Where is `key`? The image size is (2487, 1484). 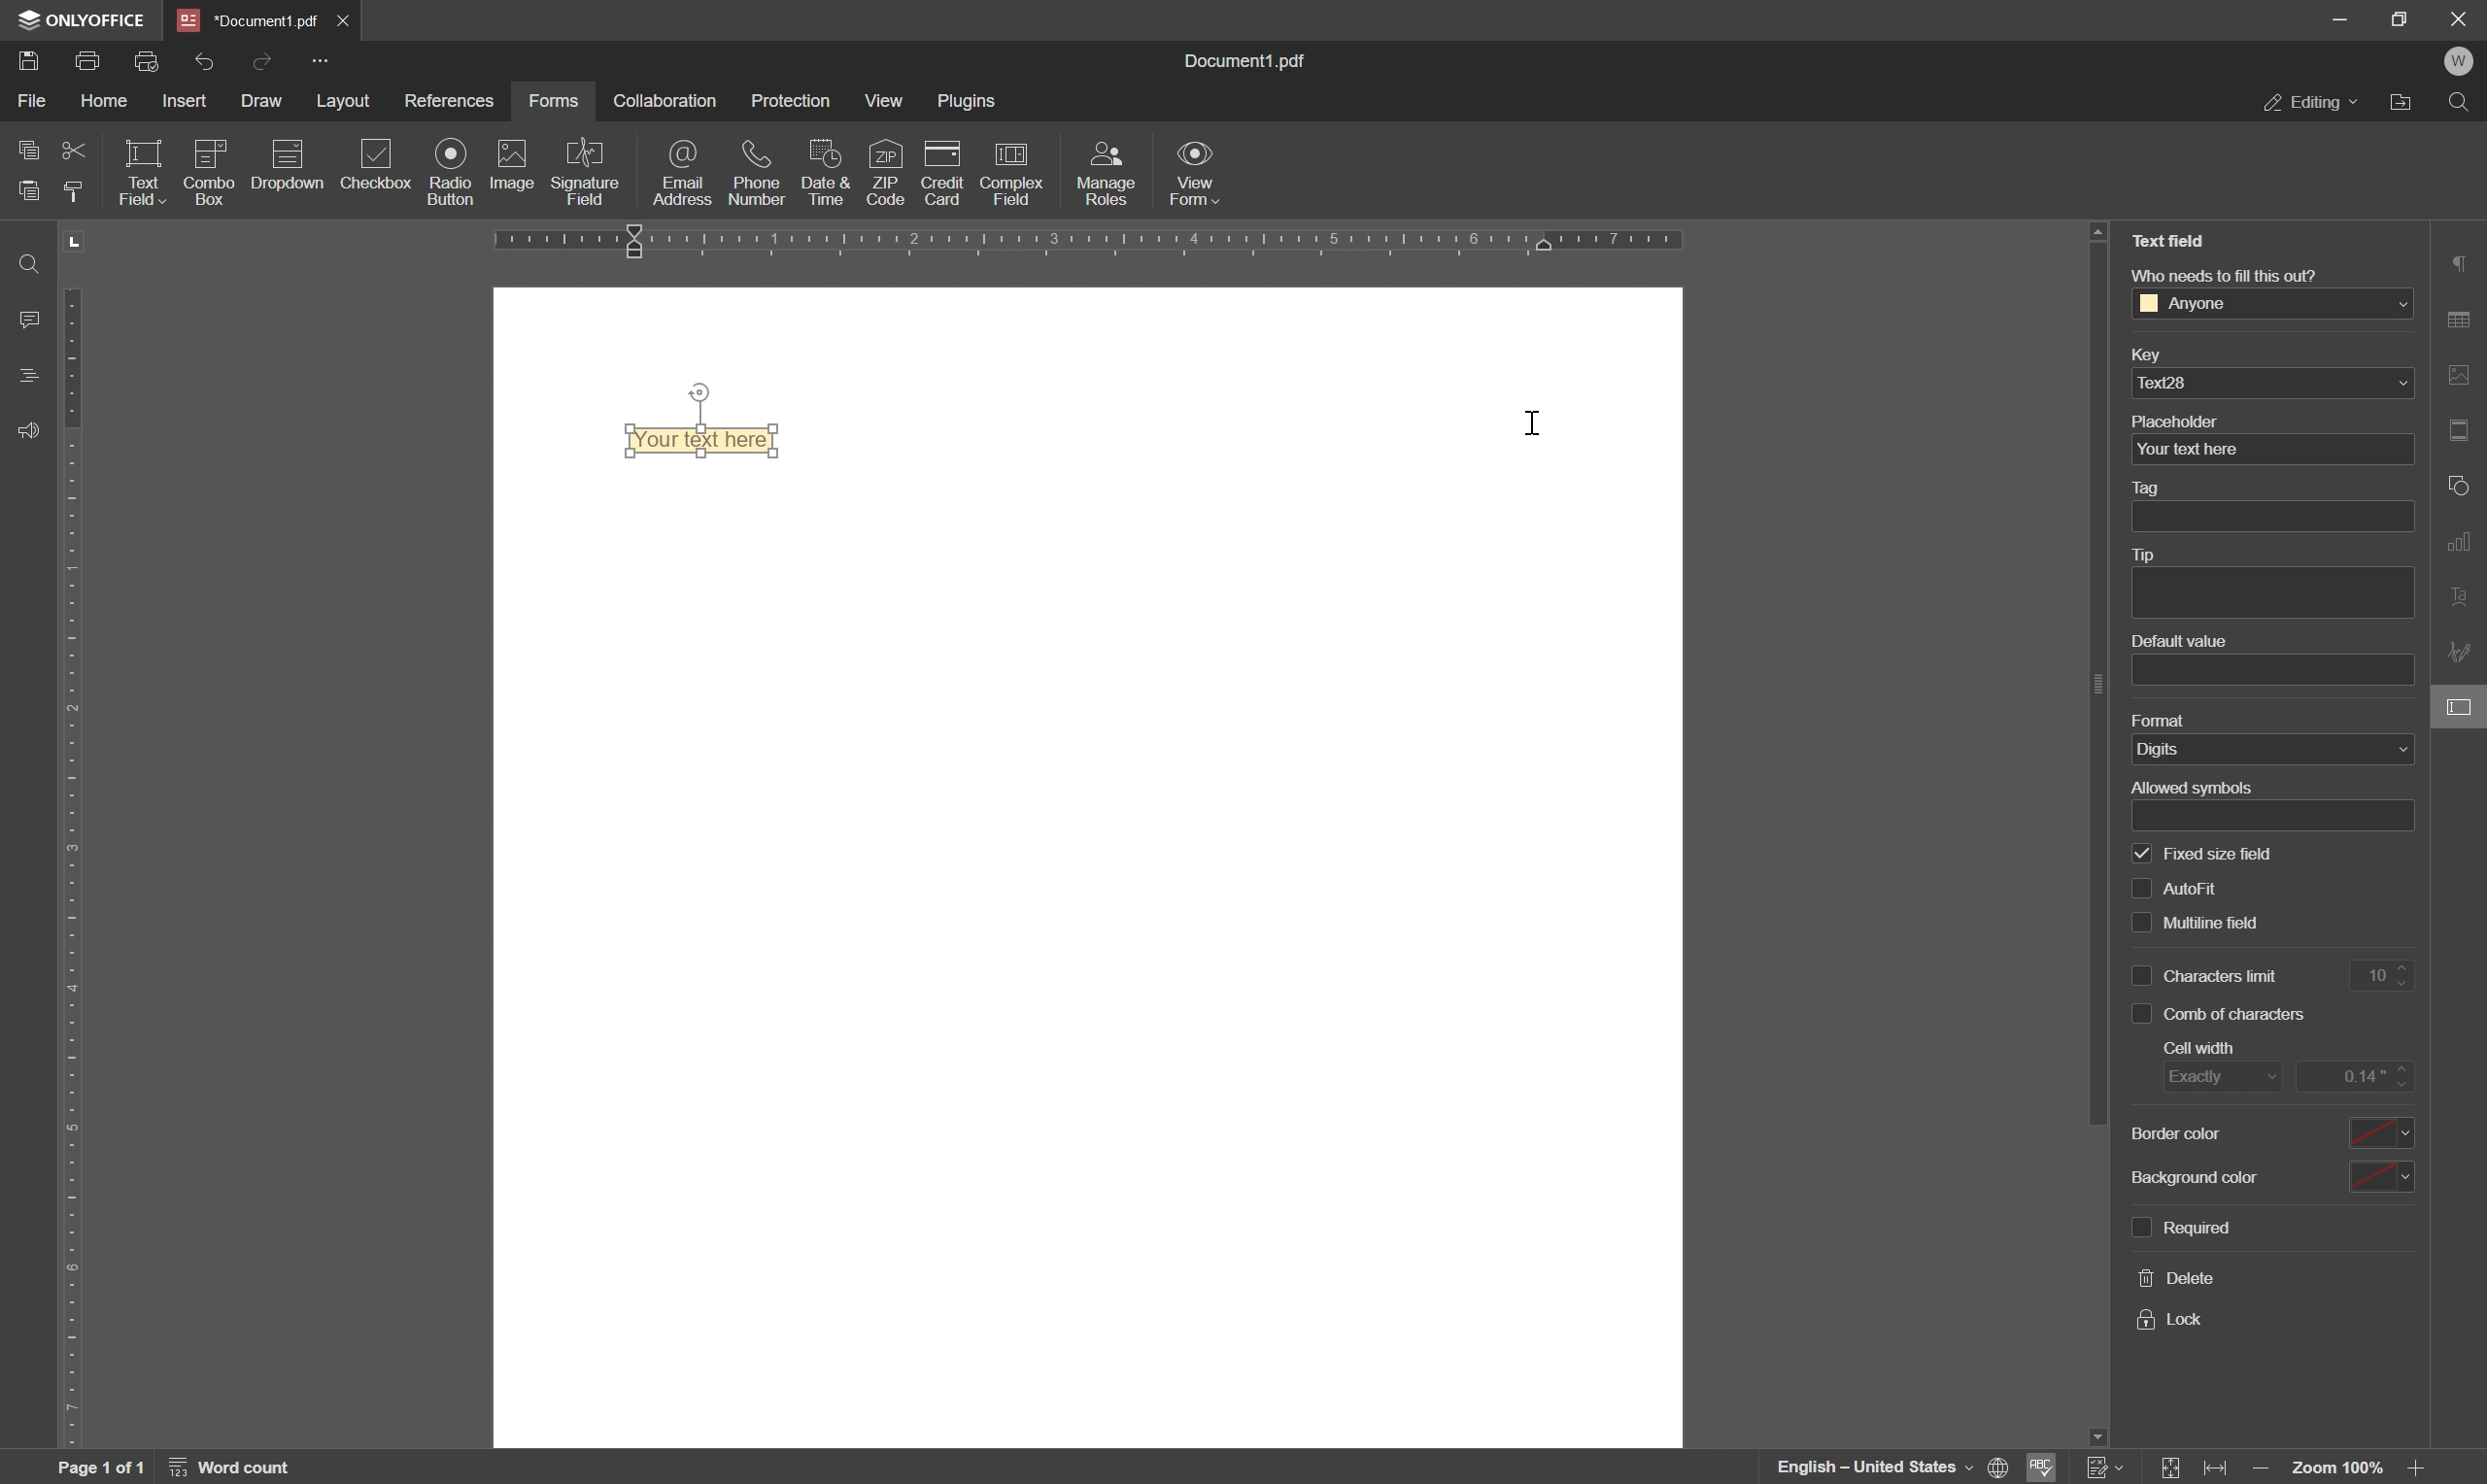 key is located at coordinates (2149, 353).